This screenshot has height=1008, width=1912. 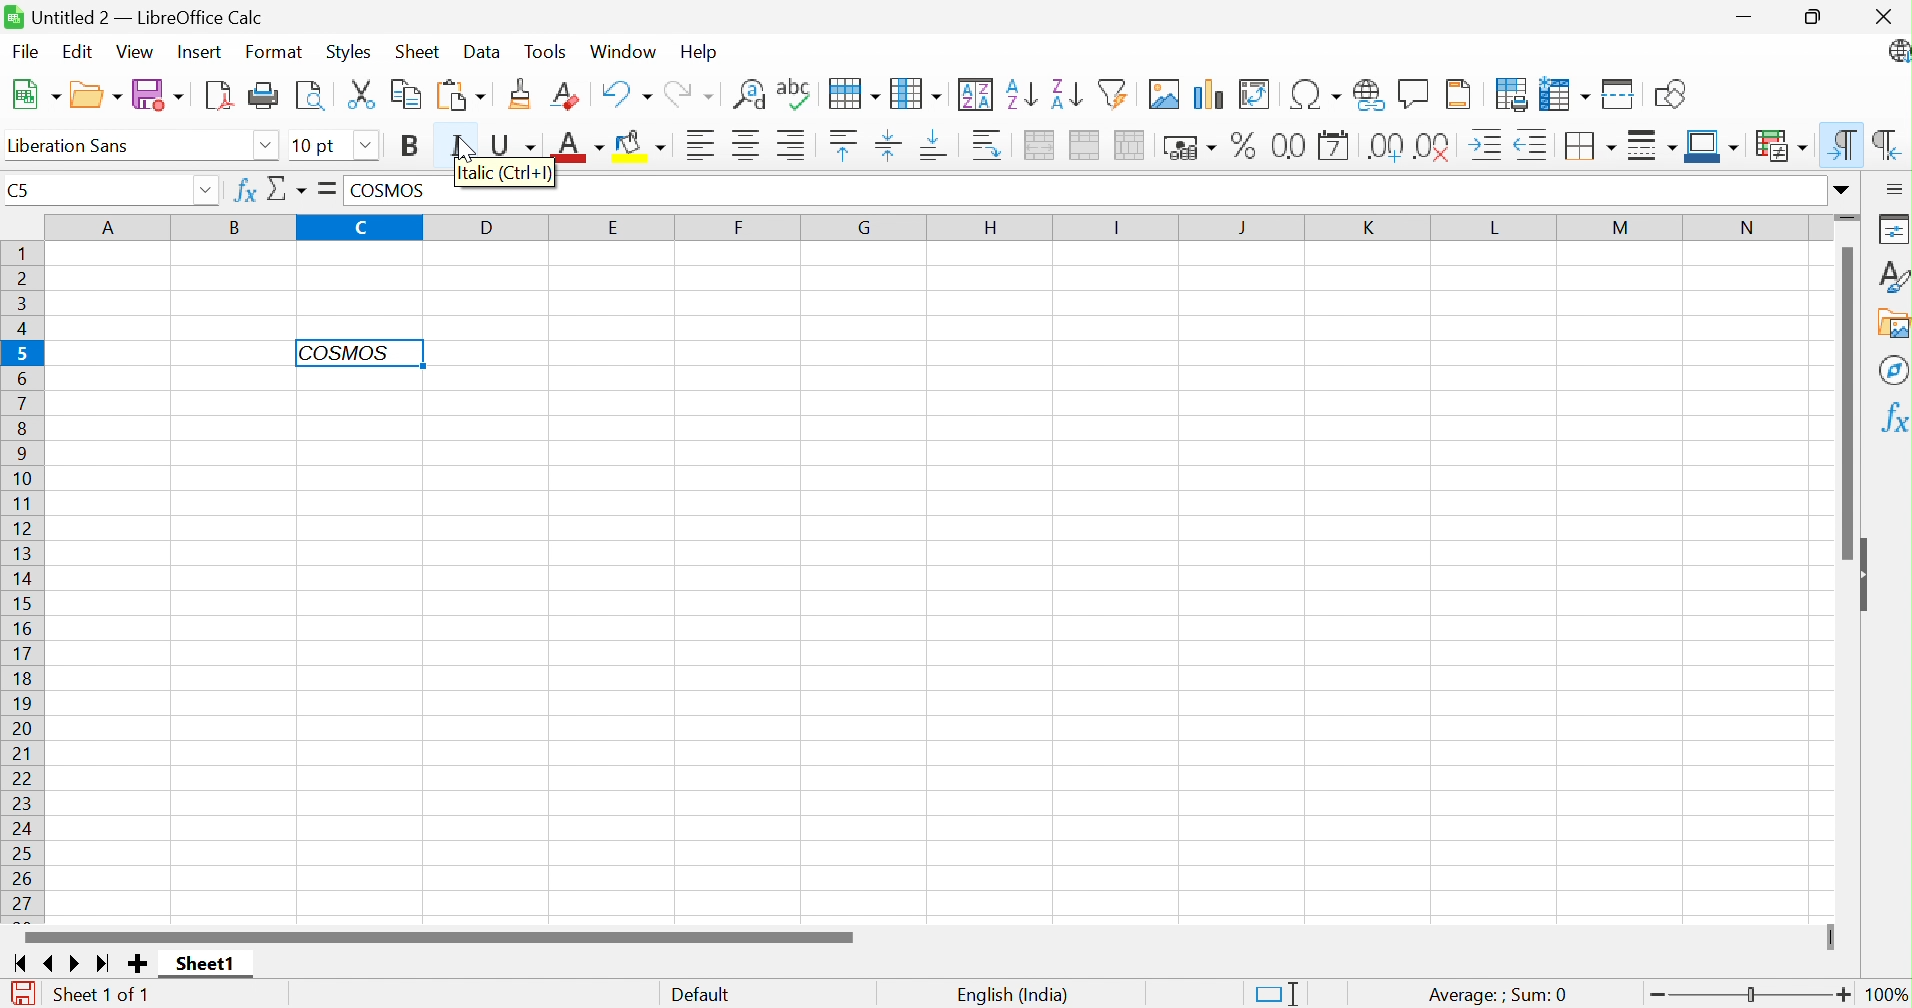 What do you see at coordinates (1713, 148) in the screenshot?
I see `Border color` at bounding box center [1713, 148].